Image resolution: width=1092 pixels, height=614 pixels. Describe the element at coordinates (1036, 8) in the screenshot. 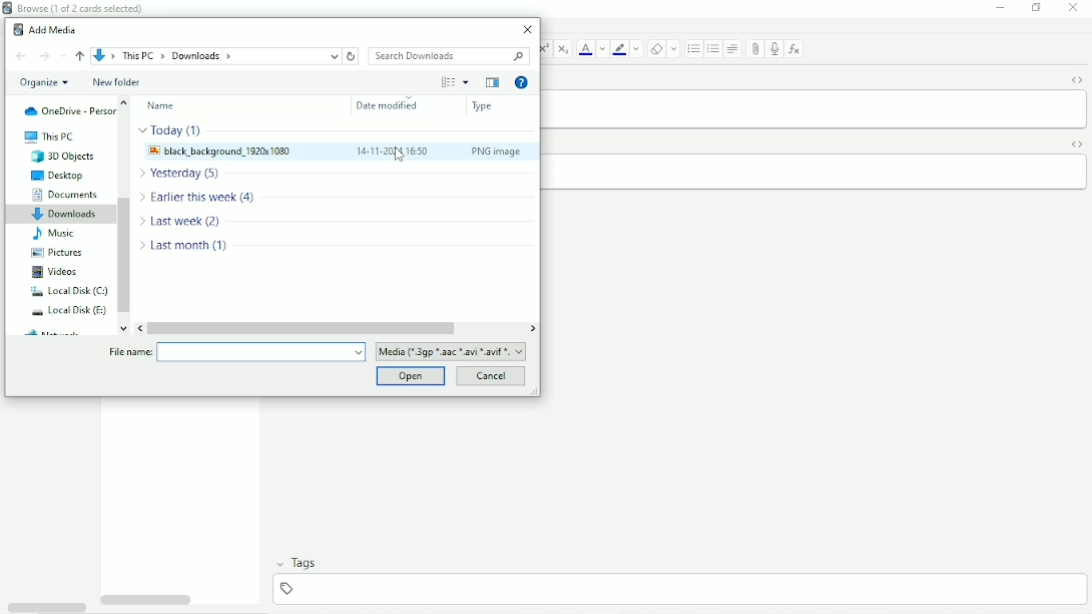

I see `Restore down` at that location.